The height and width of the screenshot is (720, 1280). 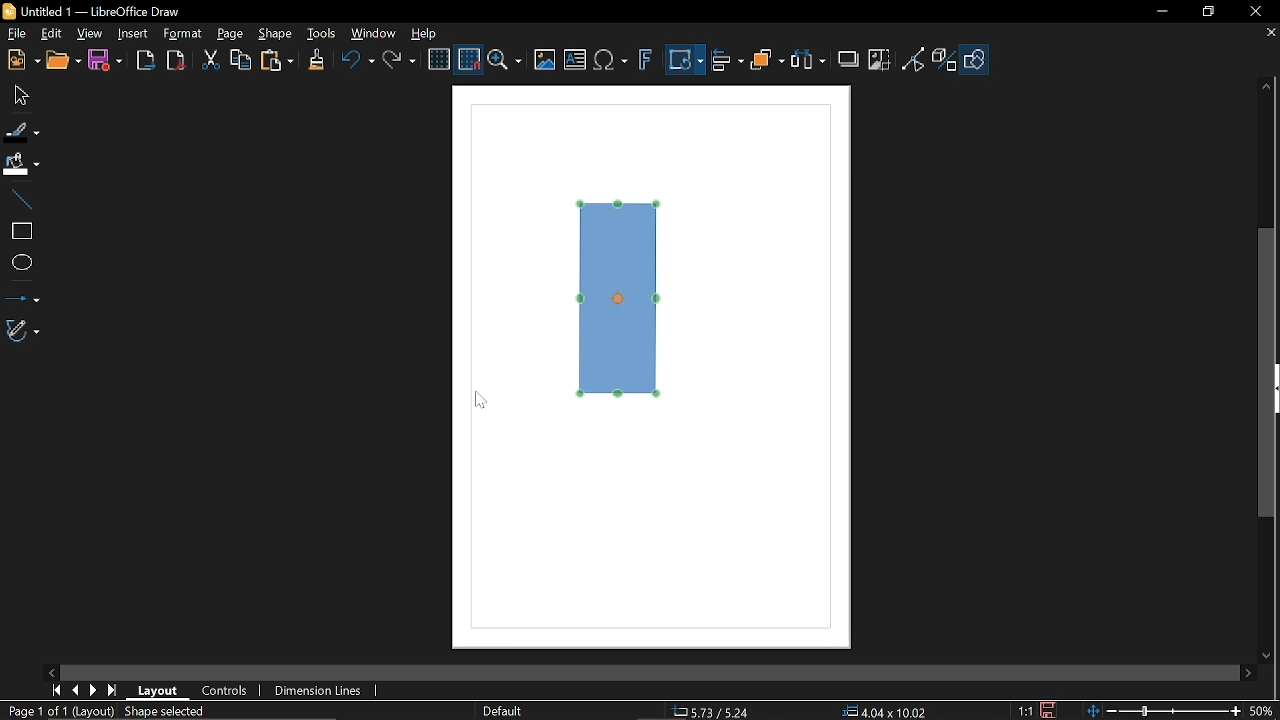 I want to click on Shadow, so click(x=850, y=57).